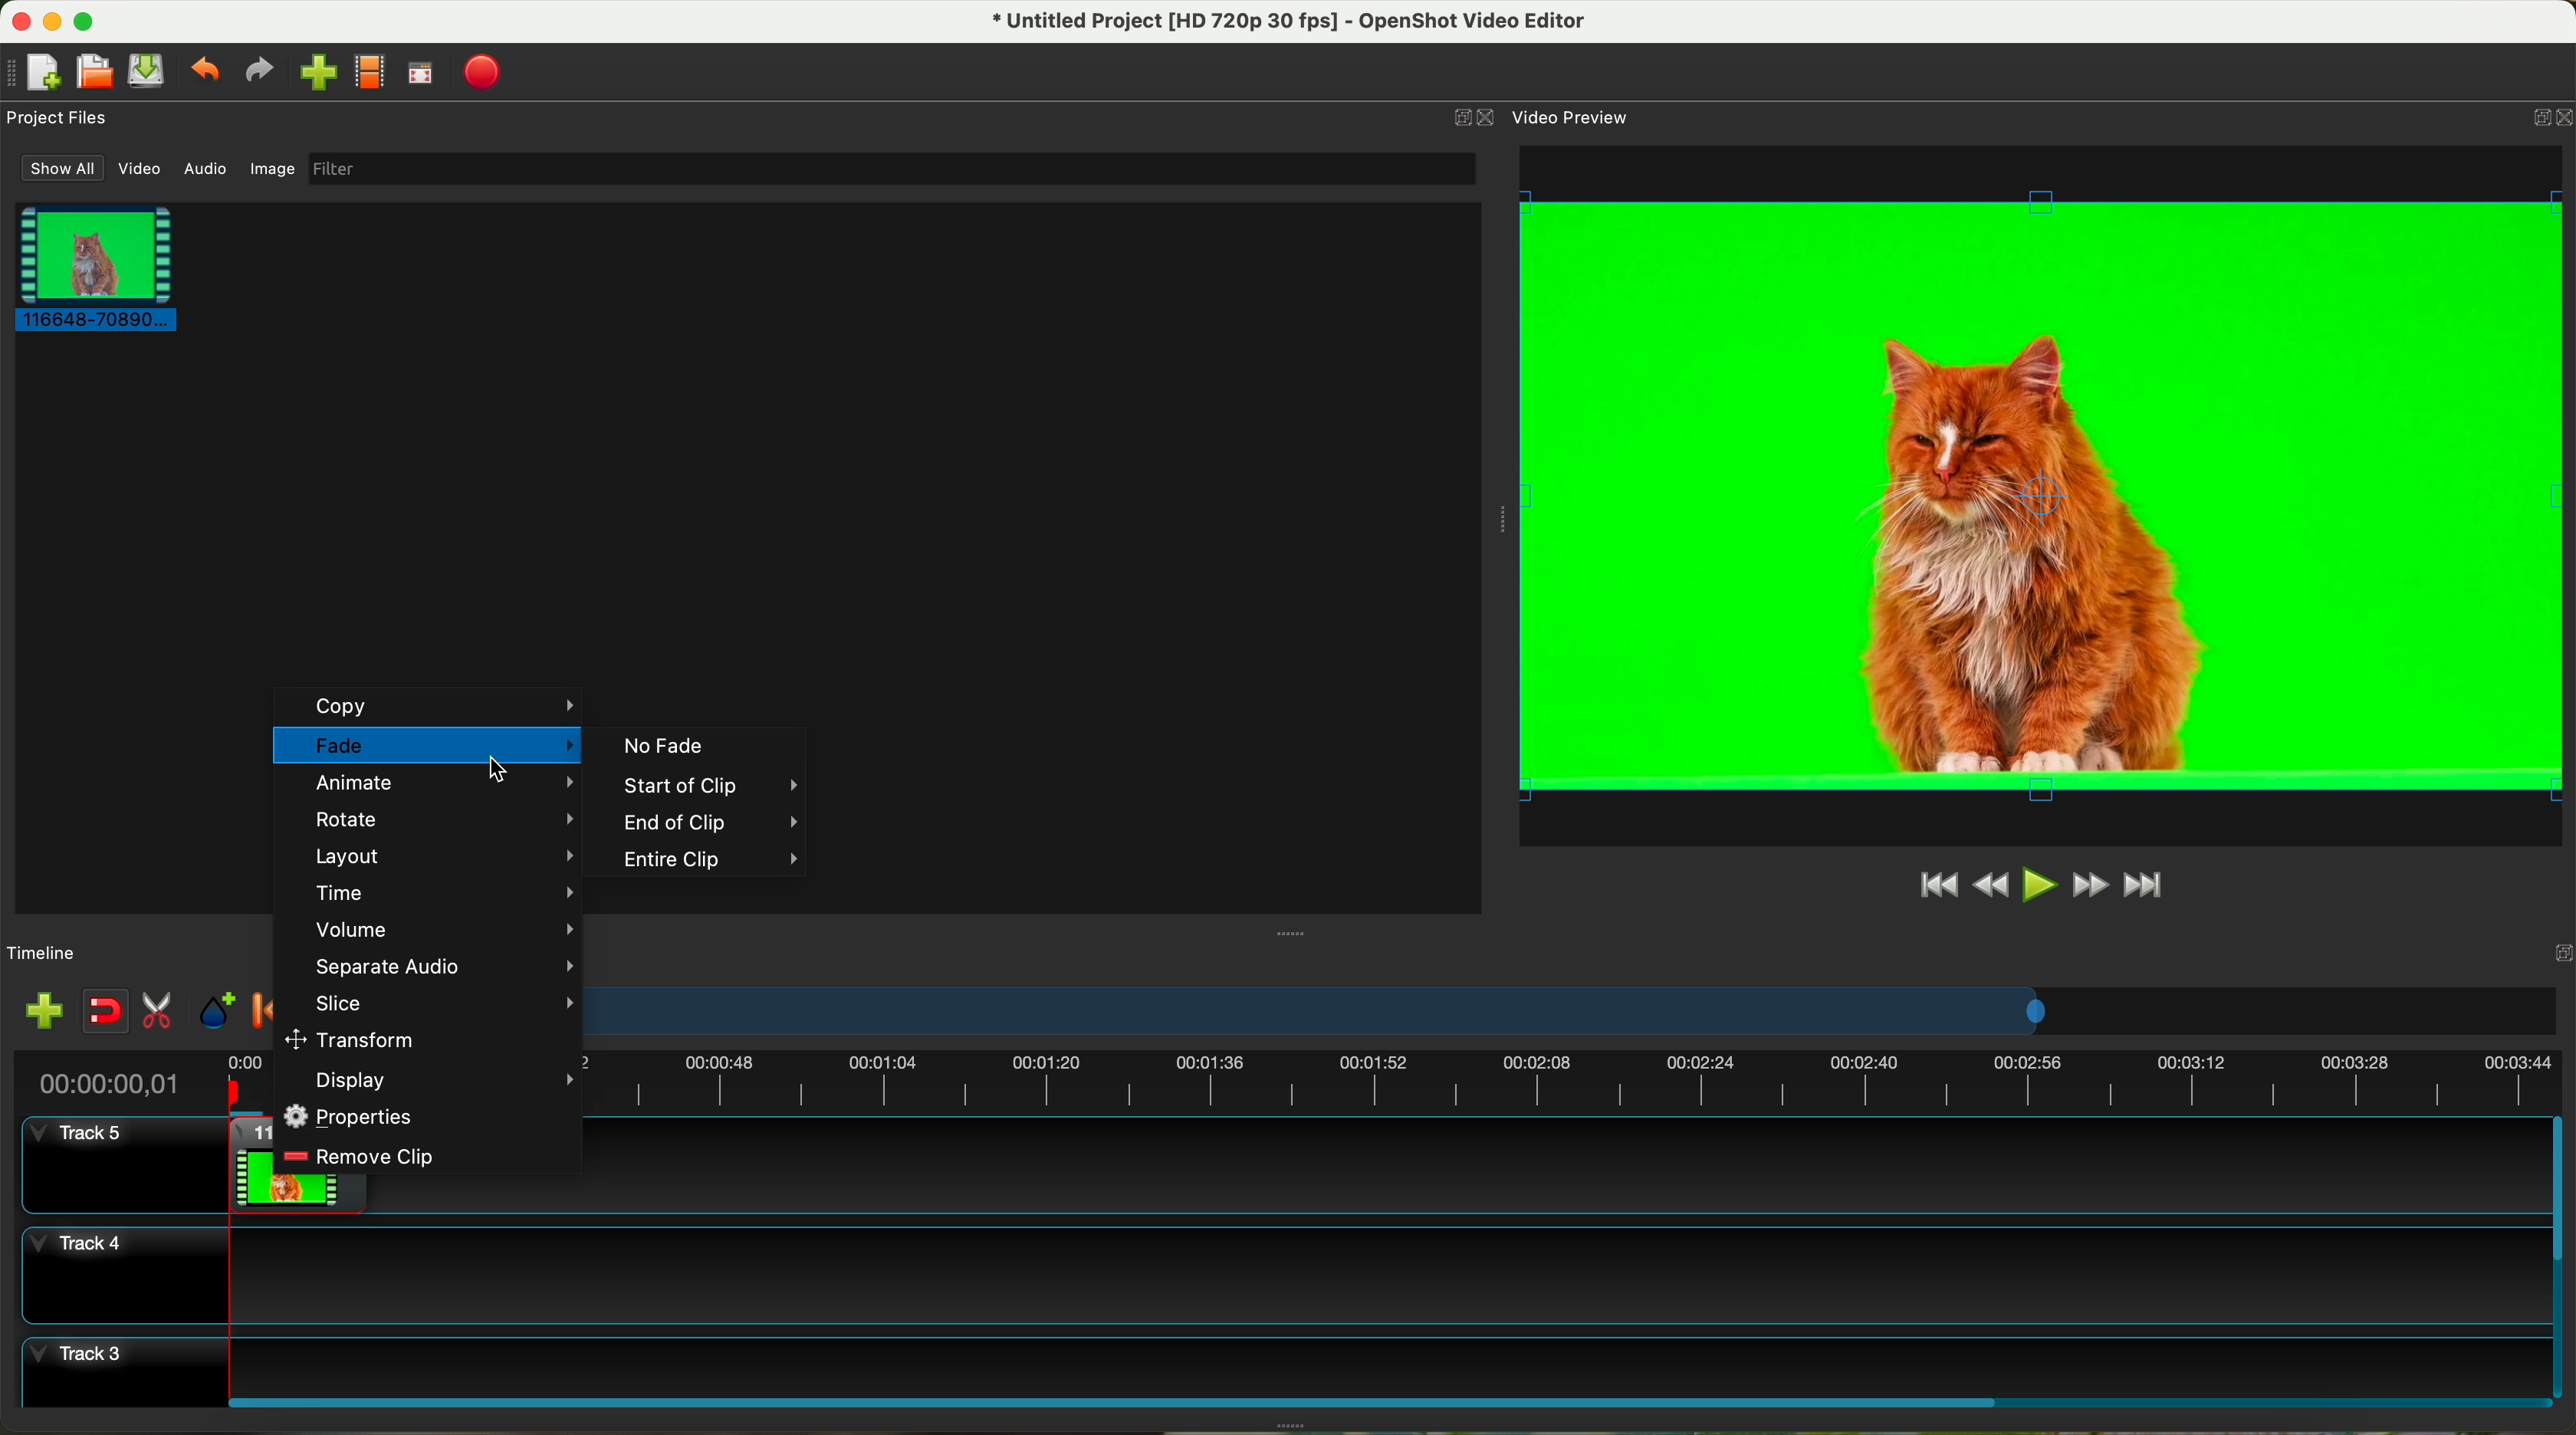 The height and width of the screenshot is (1435, 2576). I want to click on jump to end, so click(2146, 887).